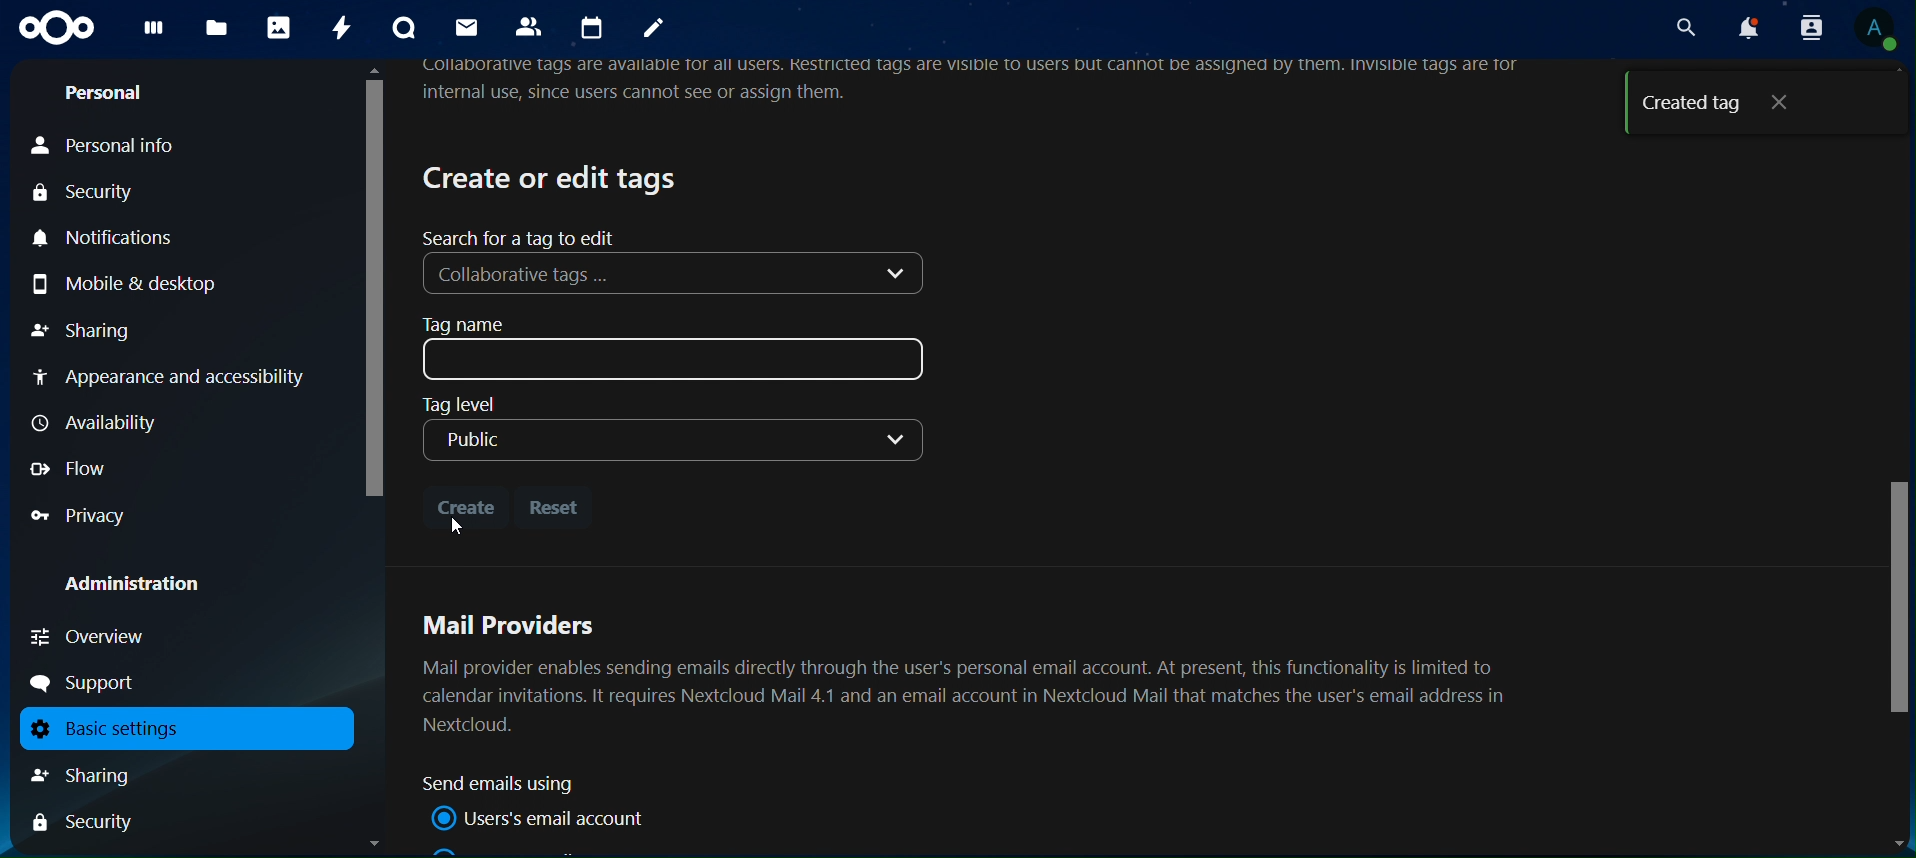  What do you see at coordinates (178, 729) in the screenshot?
I see `basic settings` at bounding box center [178, 729].